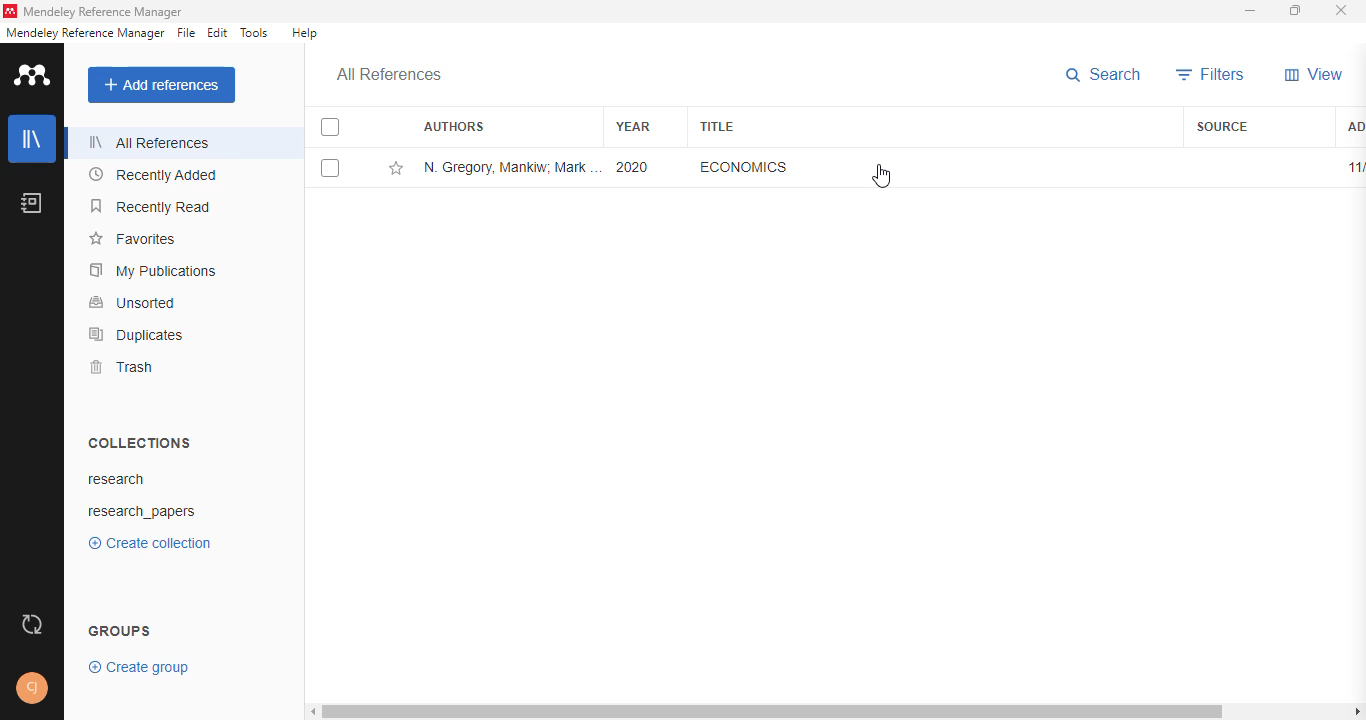 This screenshot has width=1366, height=720. Describe the element at coordinates (135, 335) in the screenshot. I see `duplicates` at that location.